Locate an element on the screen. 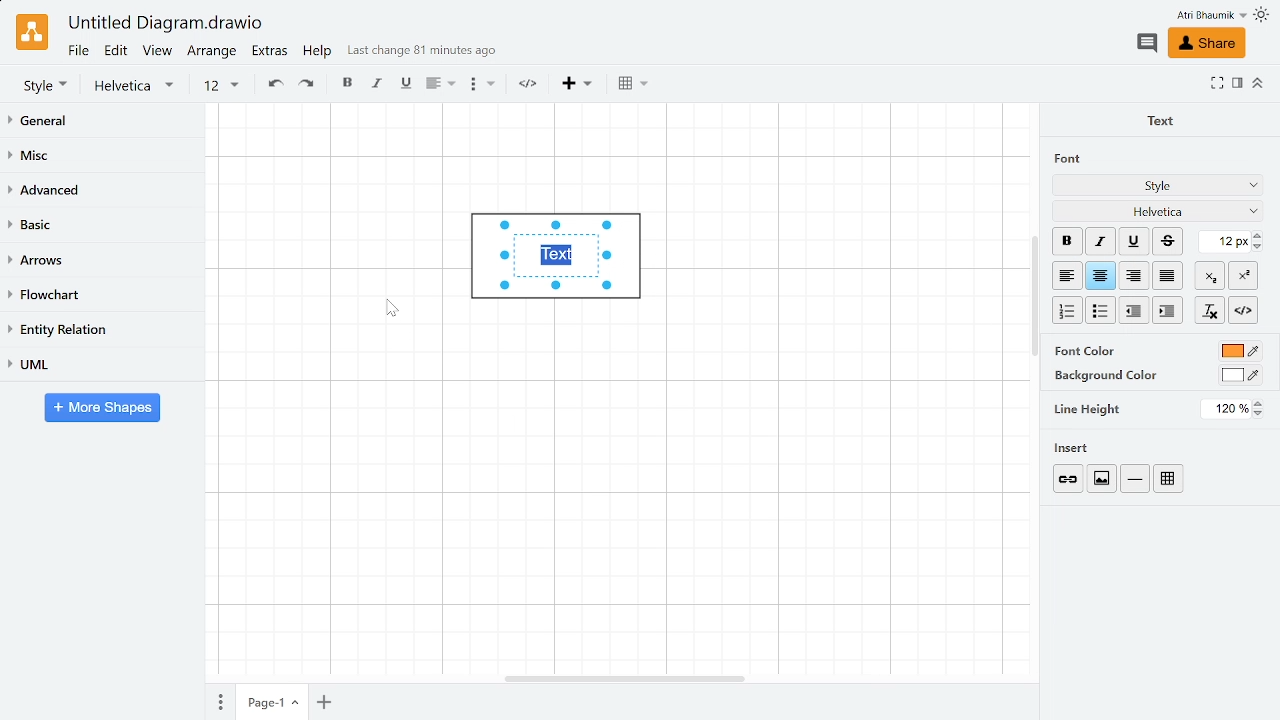 Image resolution: width=1280 pixels, height=720 pixels. Underline is located at coordinates (1135, 242).